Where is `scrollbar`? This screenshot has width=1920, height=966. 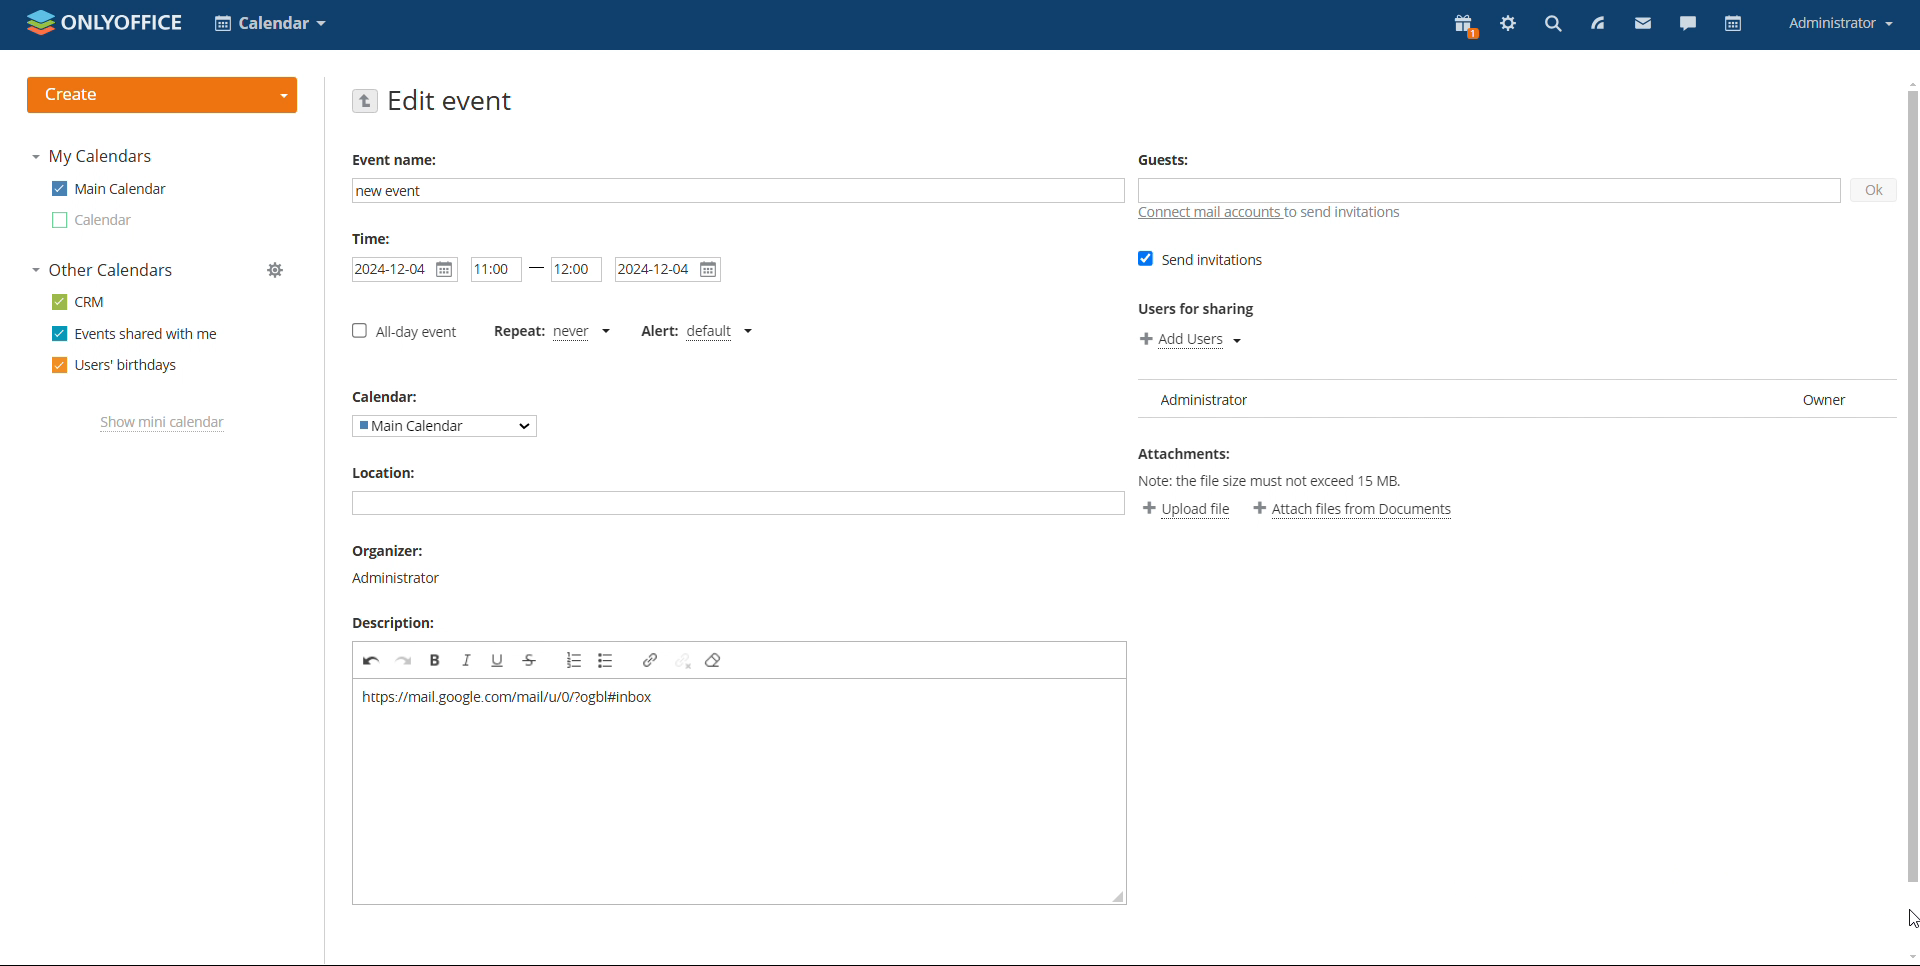
scrollbar is located at coordinates (1922, 493).